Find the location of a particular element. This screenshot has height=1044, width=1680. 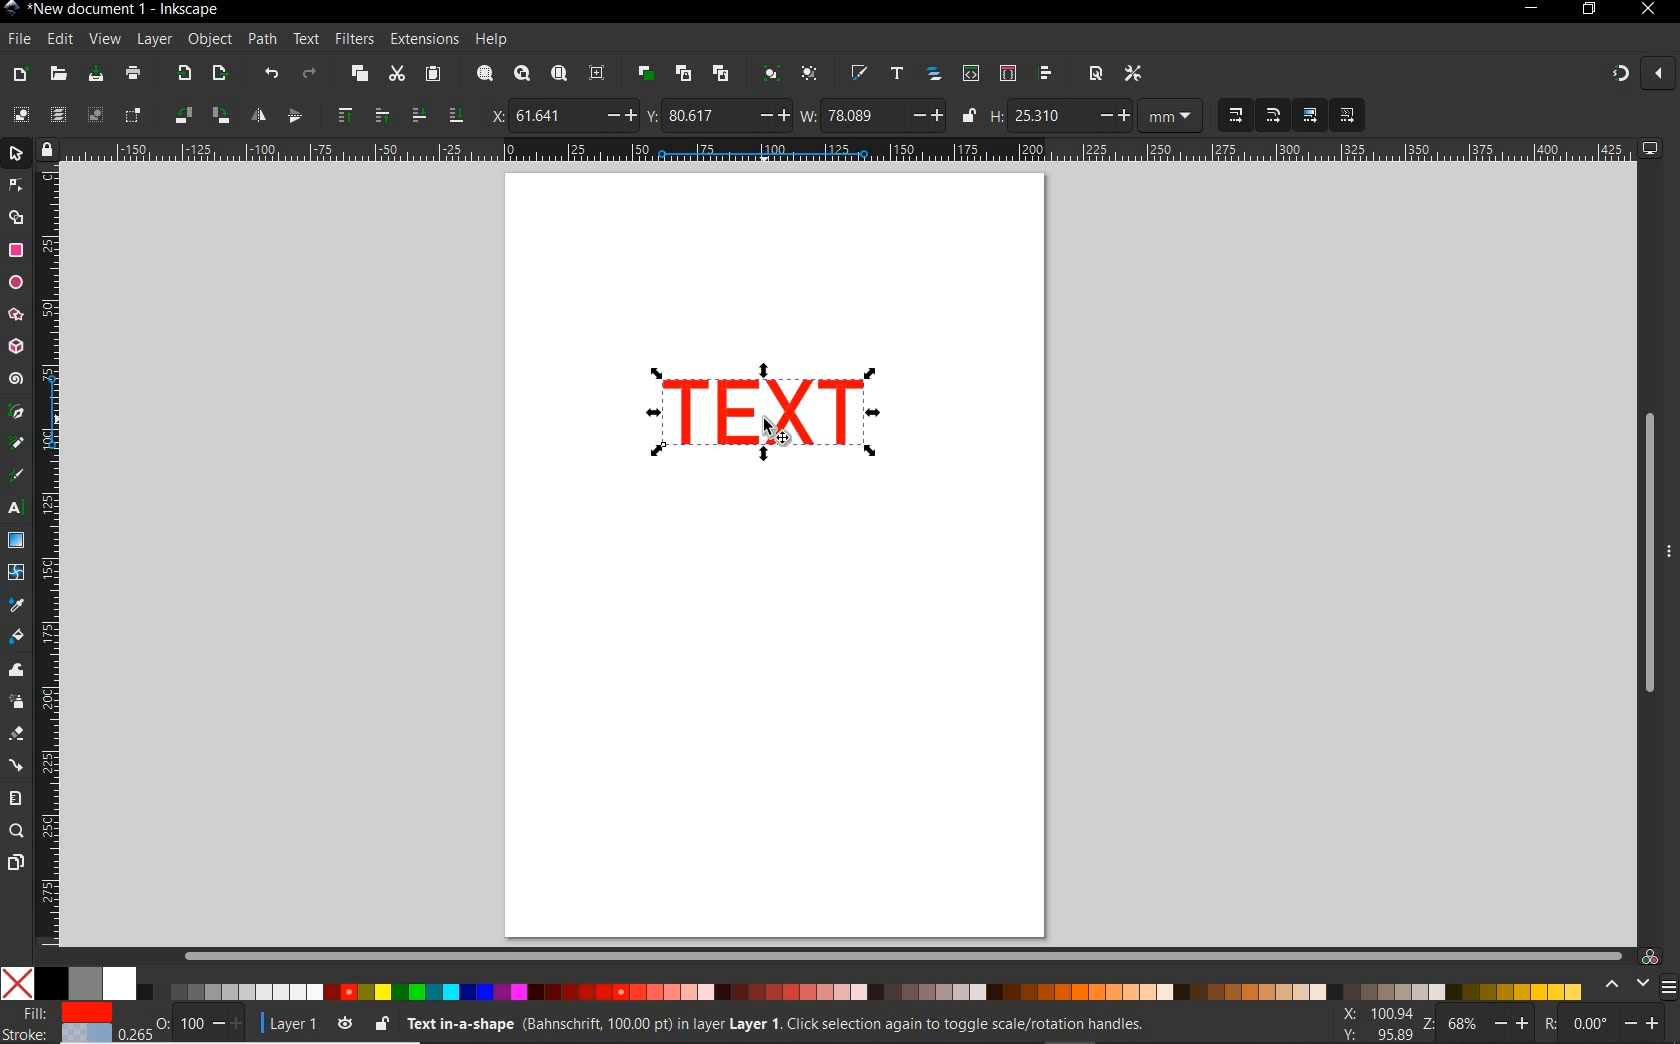

cursor coordintes is located at coordinates (1374, 1022).